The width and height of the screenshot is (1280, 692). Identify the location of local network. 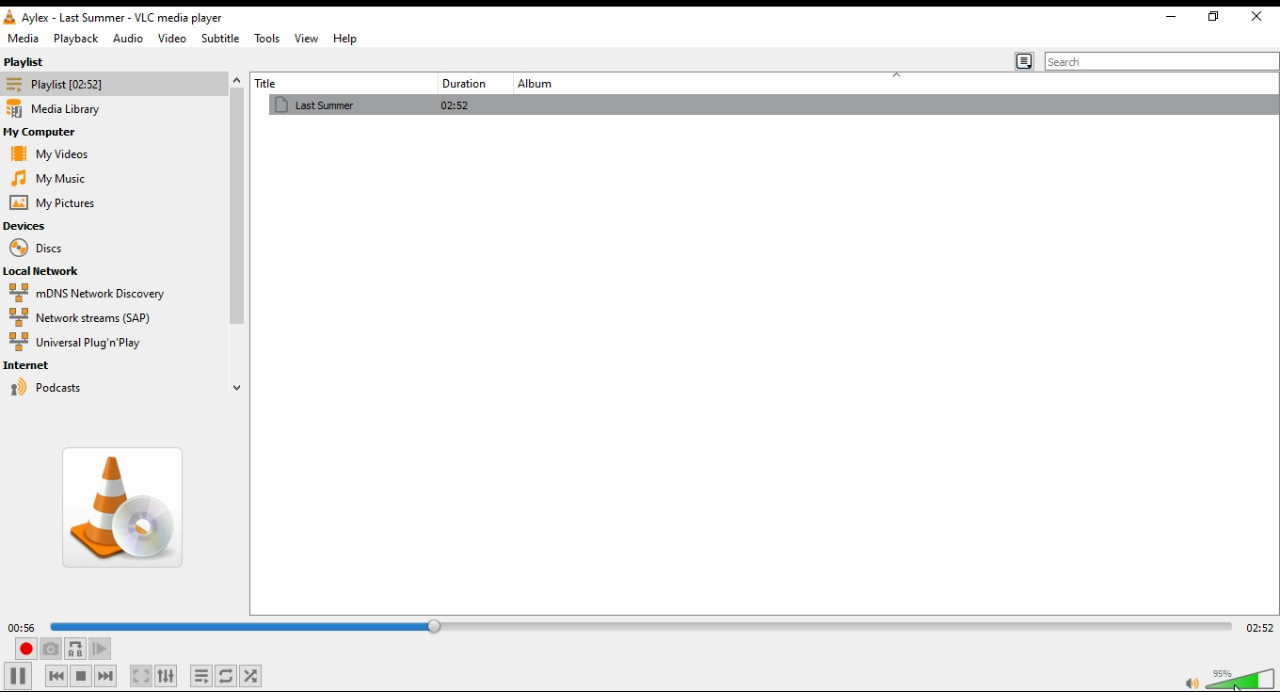
(45, 271).